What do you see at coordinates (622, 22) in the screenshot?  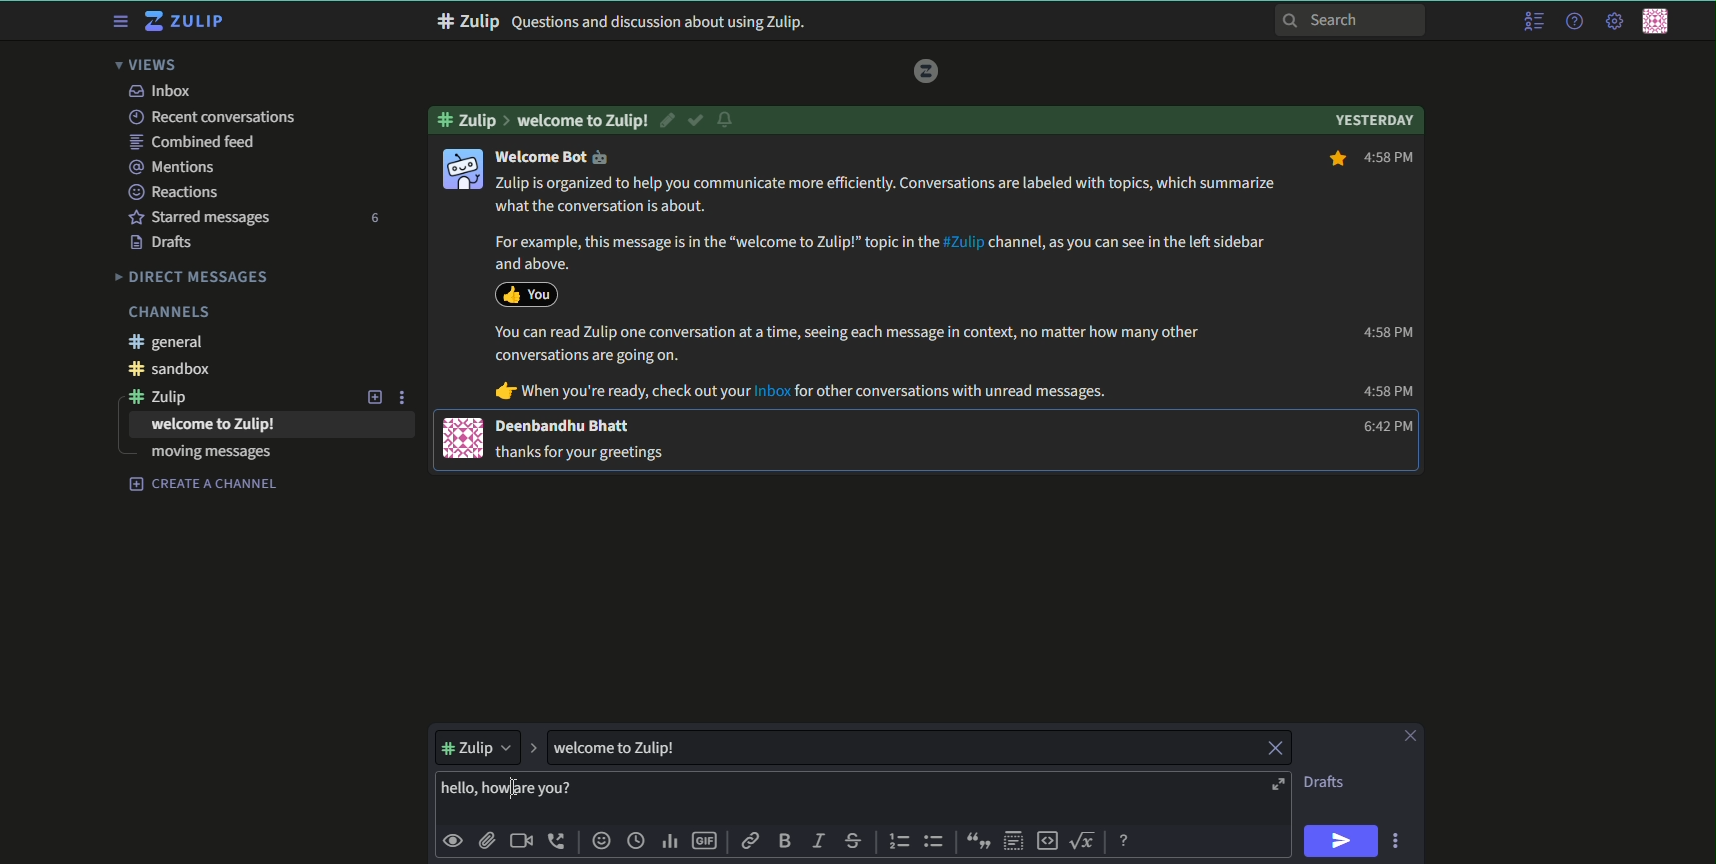 I see `# Zulip Questions and discussion about using Zulip.` at bounding box center [622, 22].